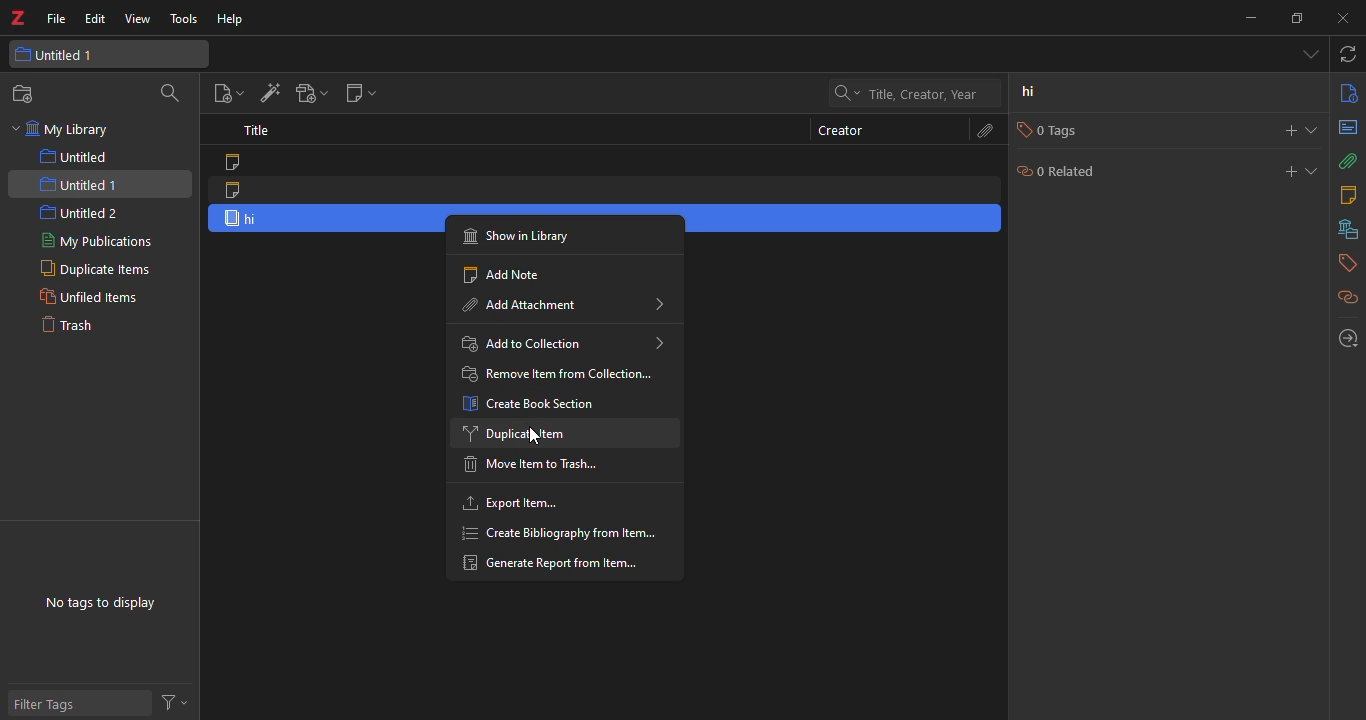 The height and width of the screenshot is (720, 1366). Describe the element at coordinates (74, 155) in the screenshot. I see `untitled` at that location.